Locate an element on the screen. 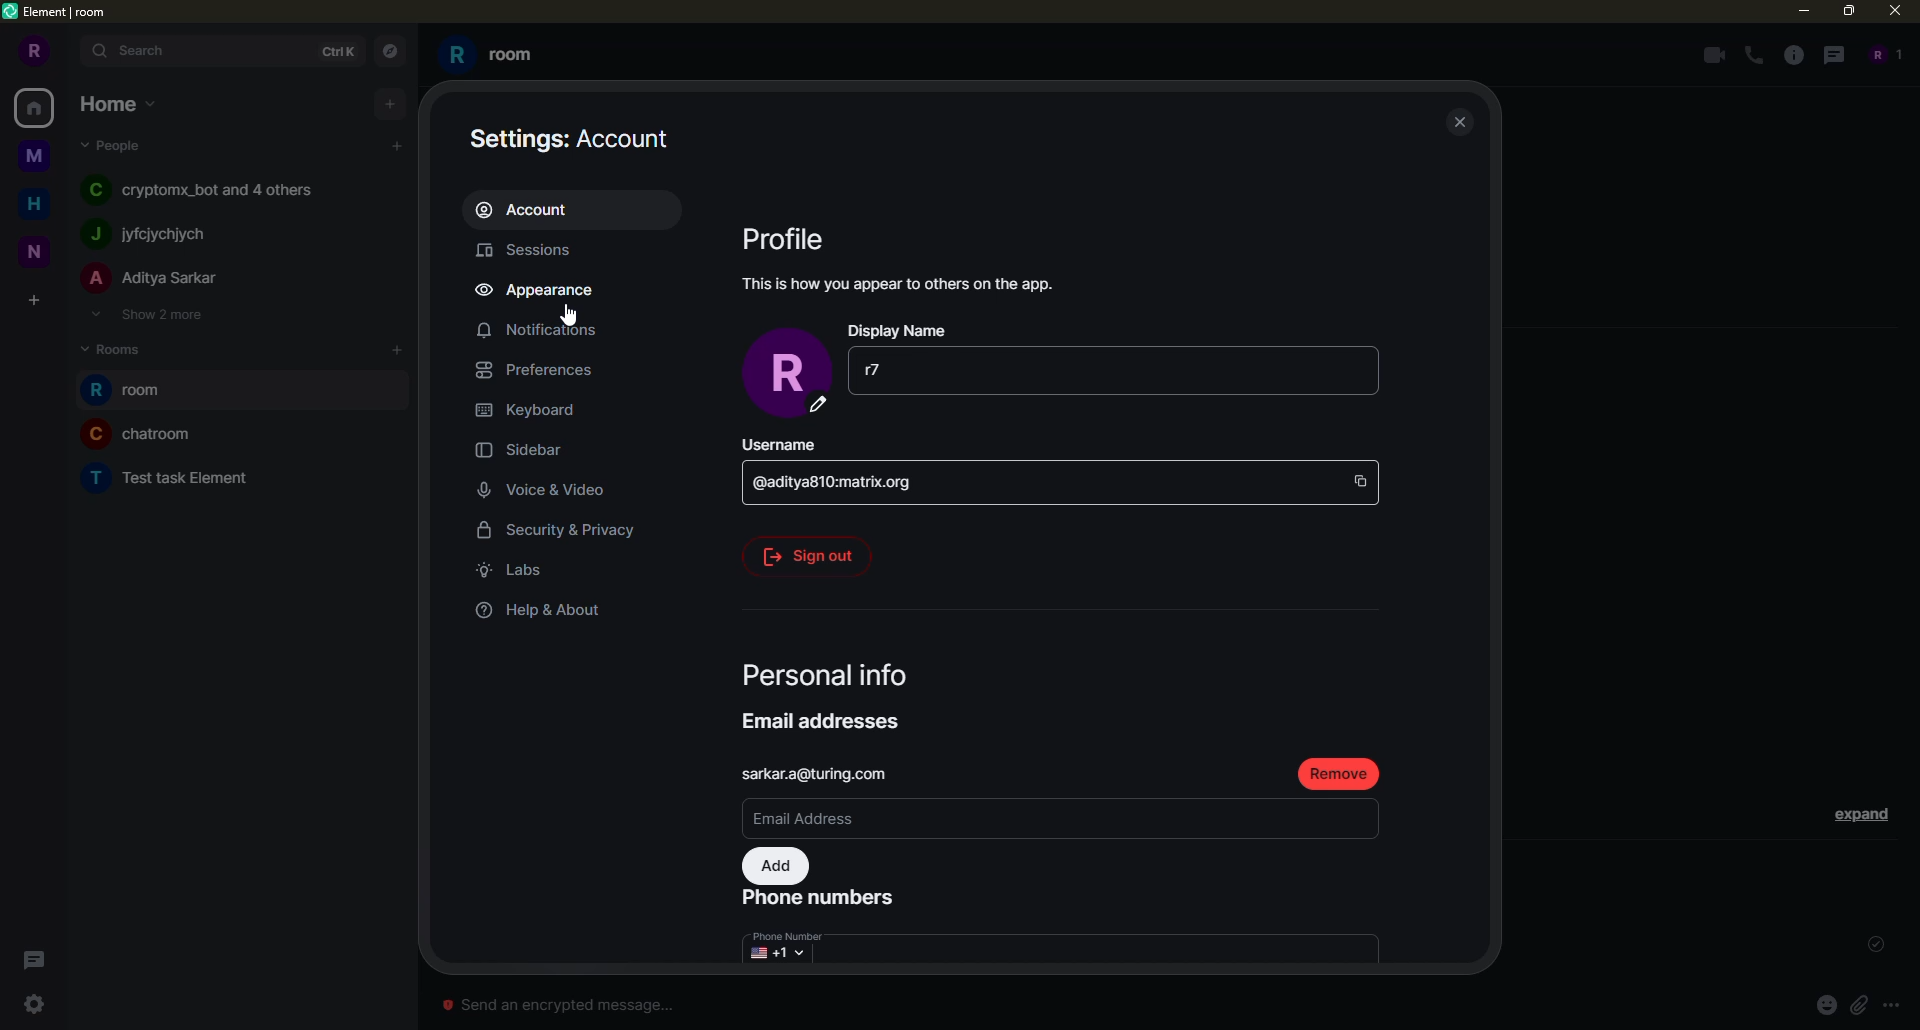 The height and width of the screenshot is (1030, 1920).  Send an encrypted message... is located at coordinates (557, 1005).